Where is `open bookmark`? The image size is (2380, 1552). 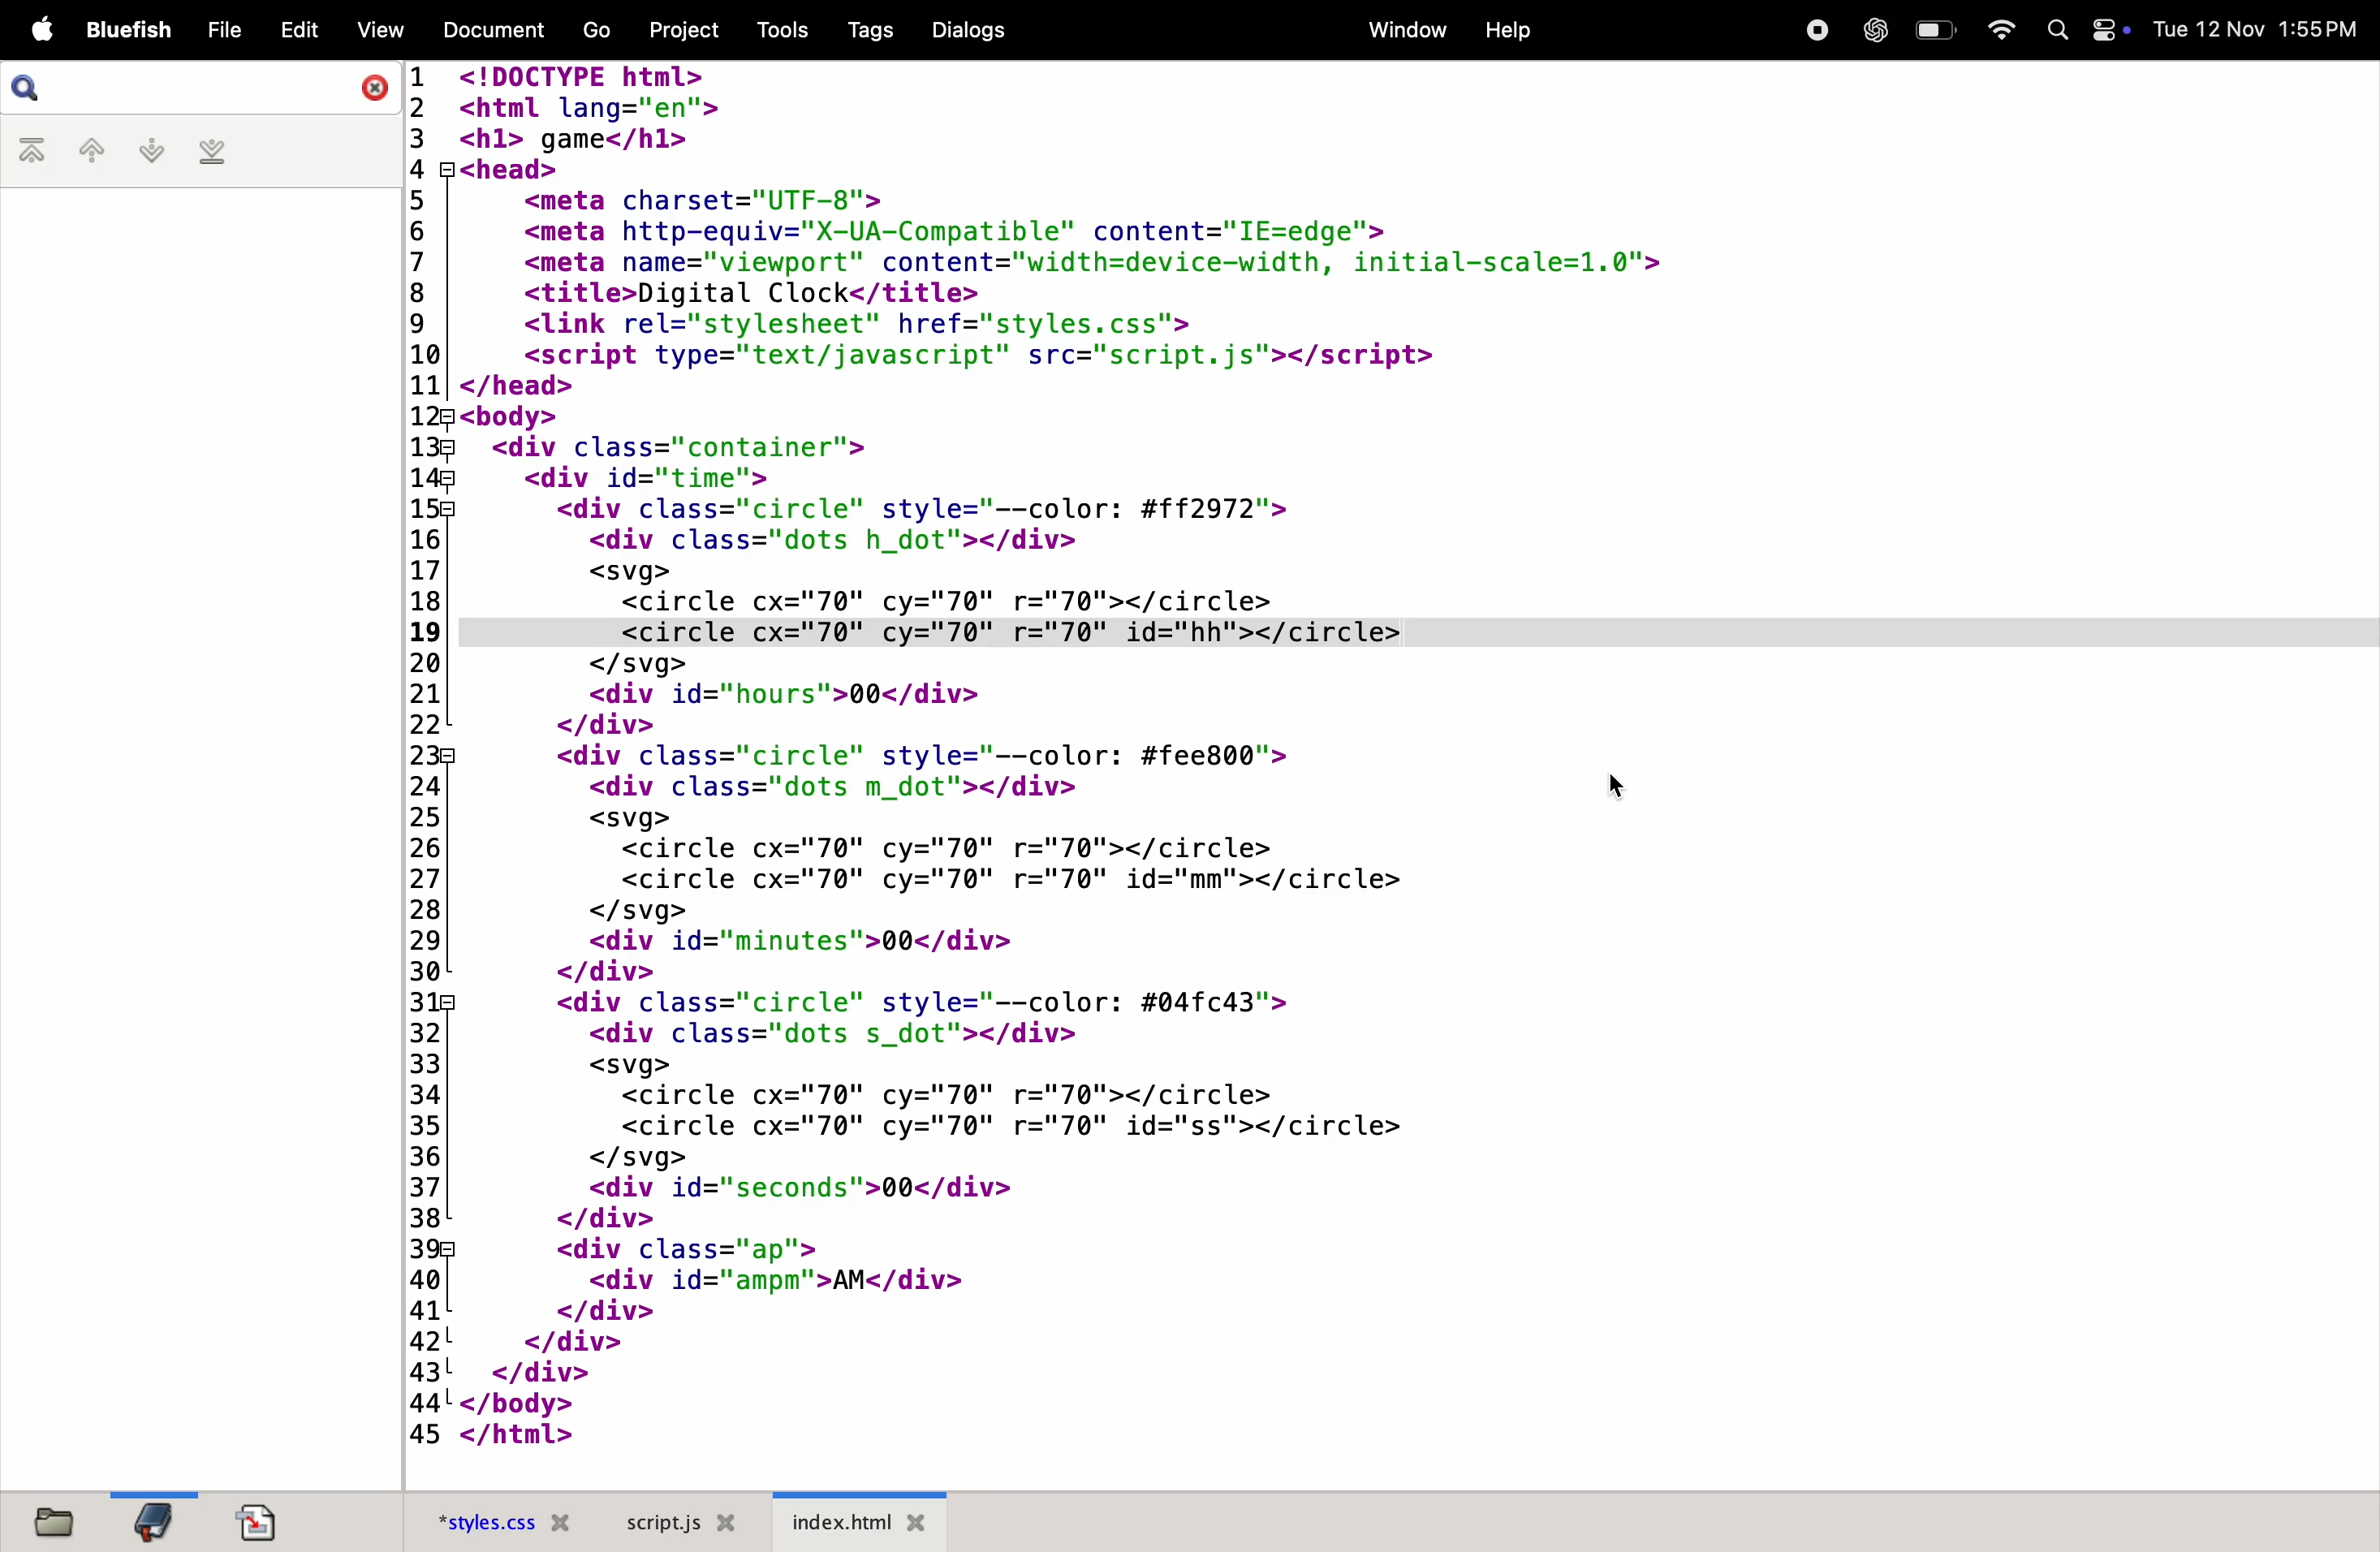
open bookmark is located at coordinates (152, 1522).